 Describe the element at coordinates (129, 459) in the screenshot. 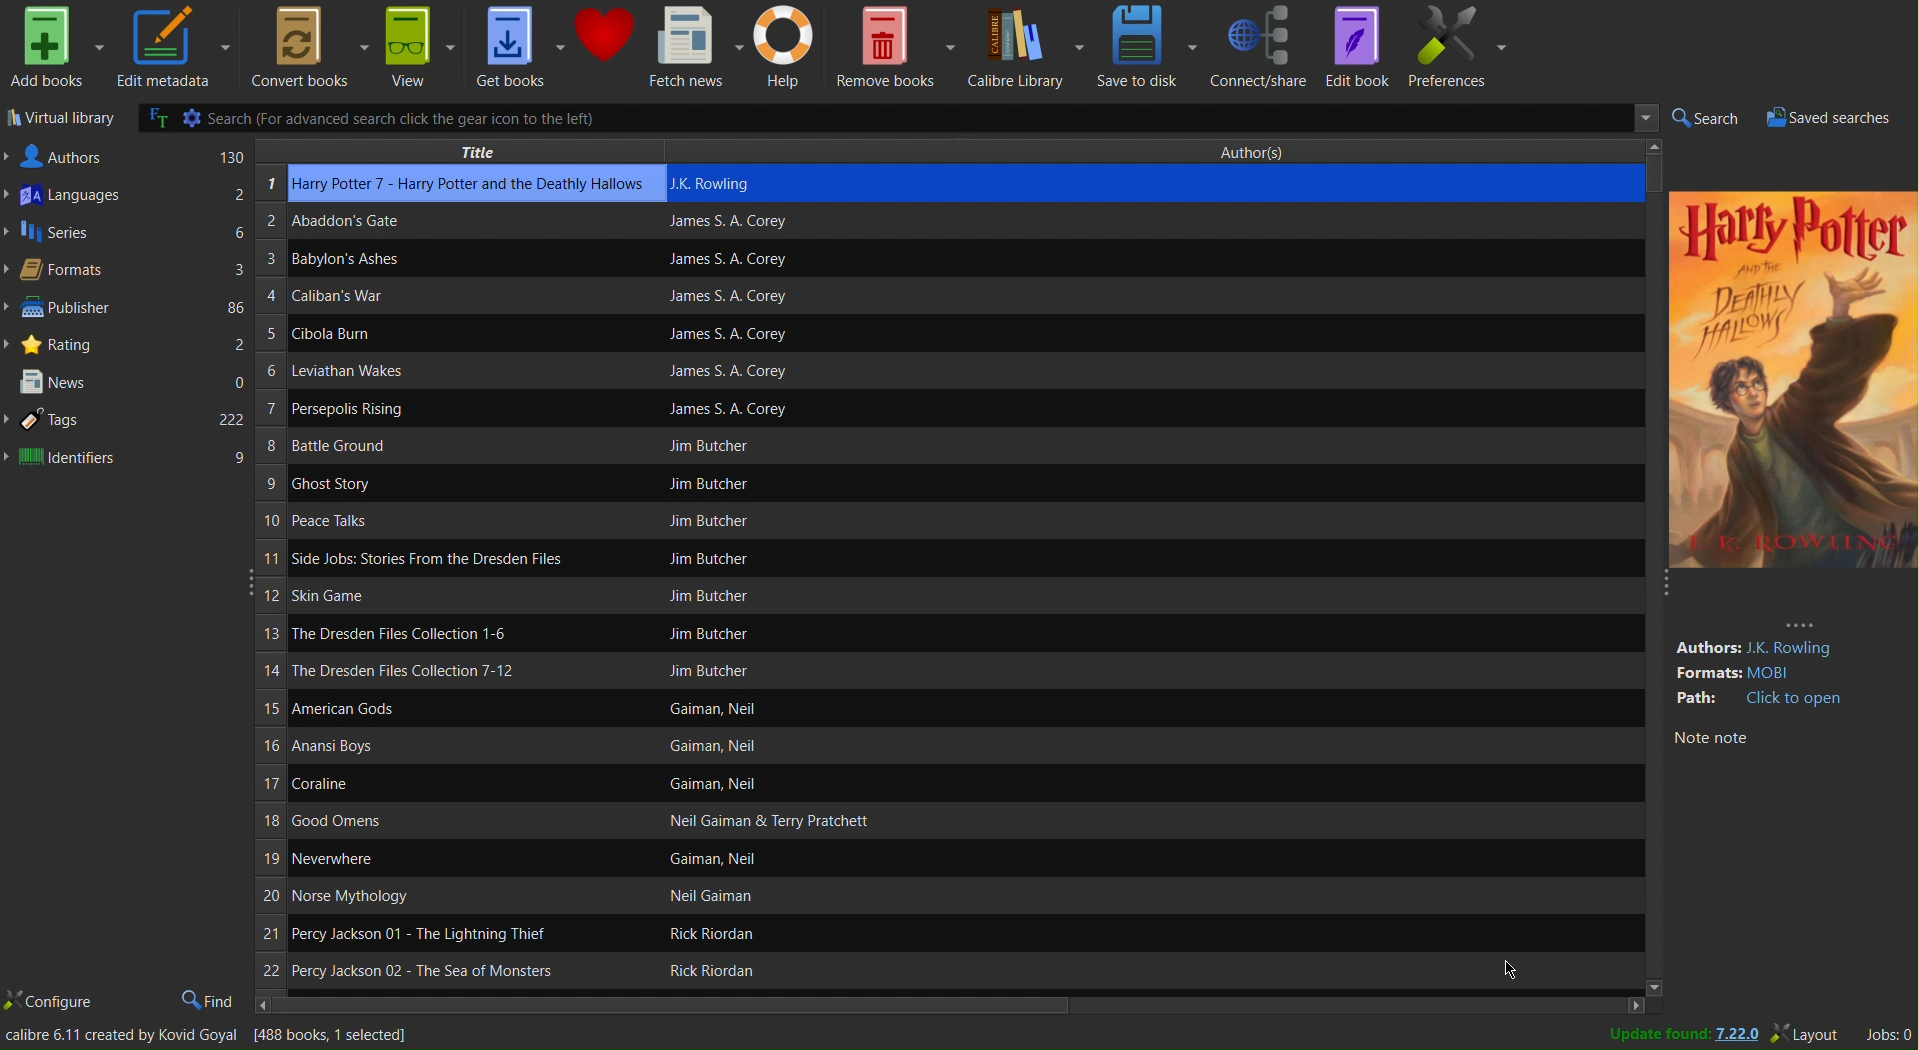

I see `Identifiers` at that location.